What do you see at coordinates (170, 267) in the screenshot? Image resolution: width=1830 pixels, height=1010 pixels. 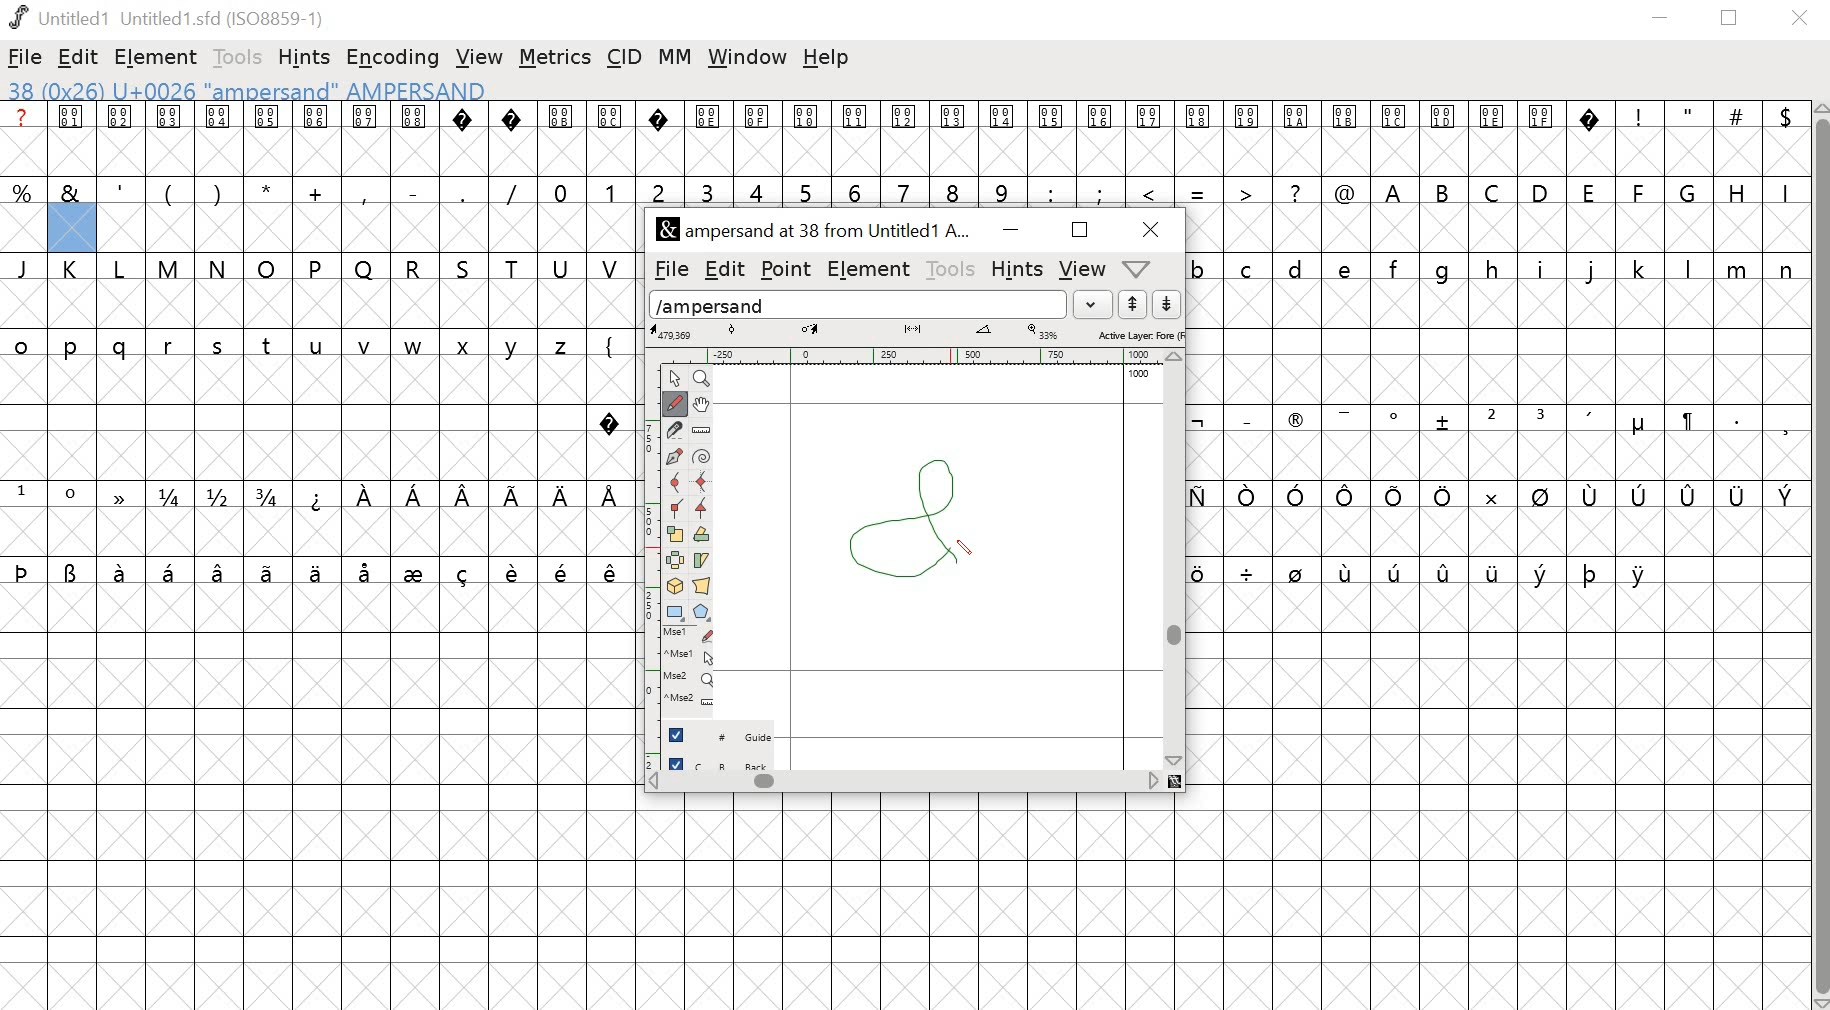 I see `M` at bounding box center [170, 267].